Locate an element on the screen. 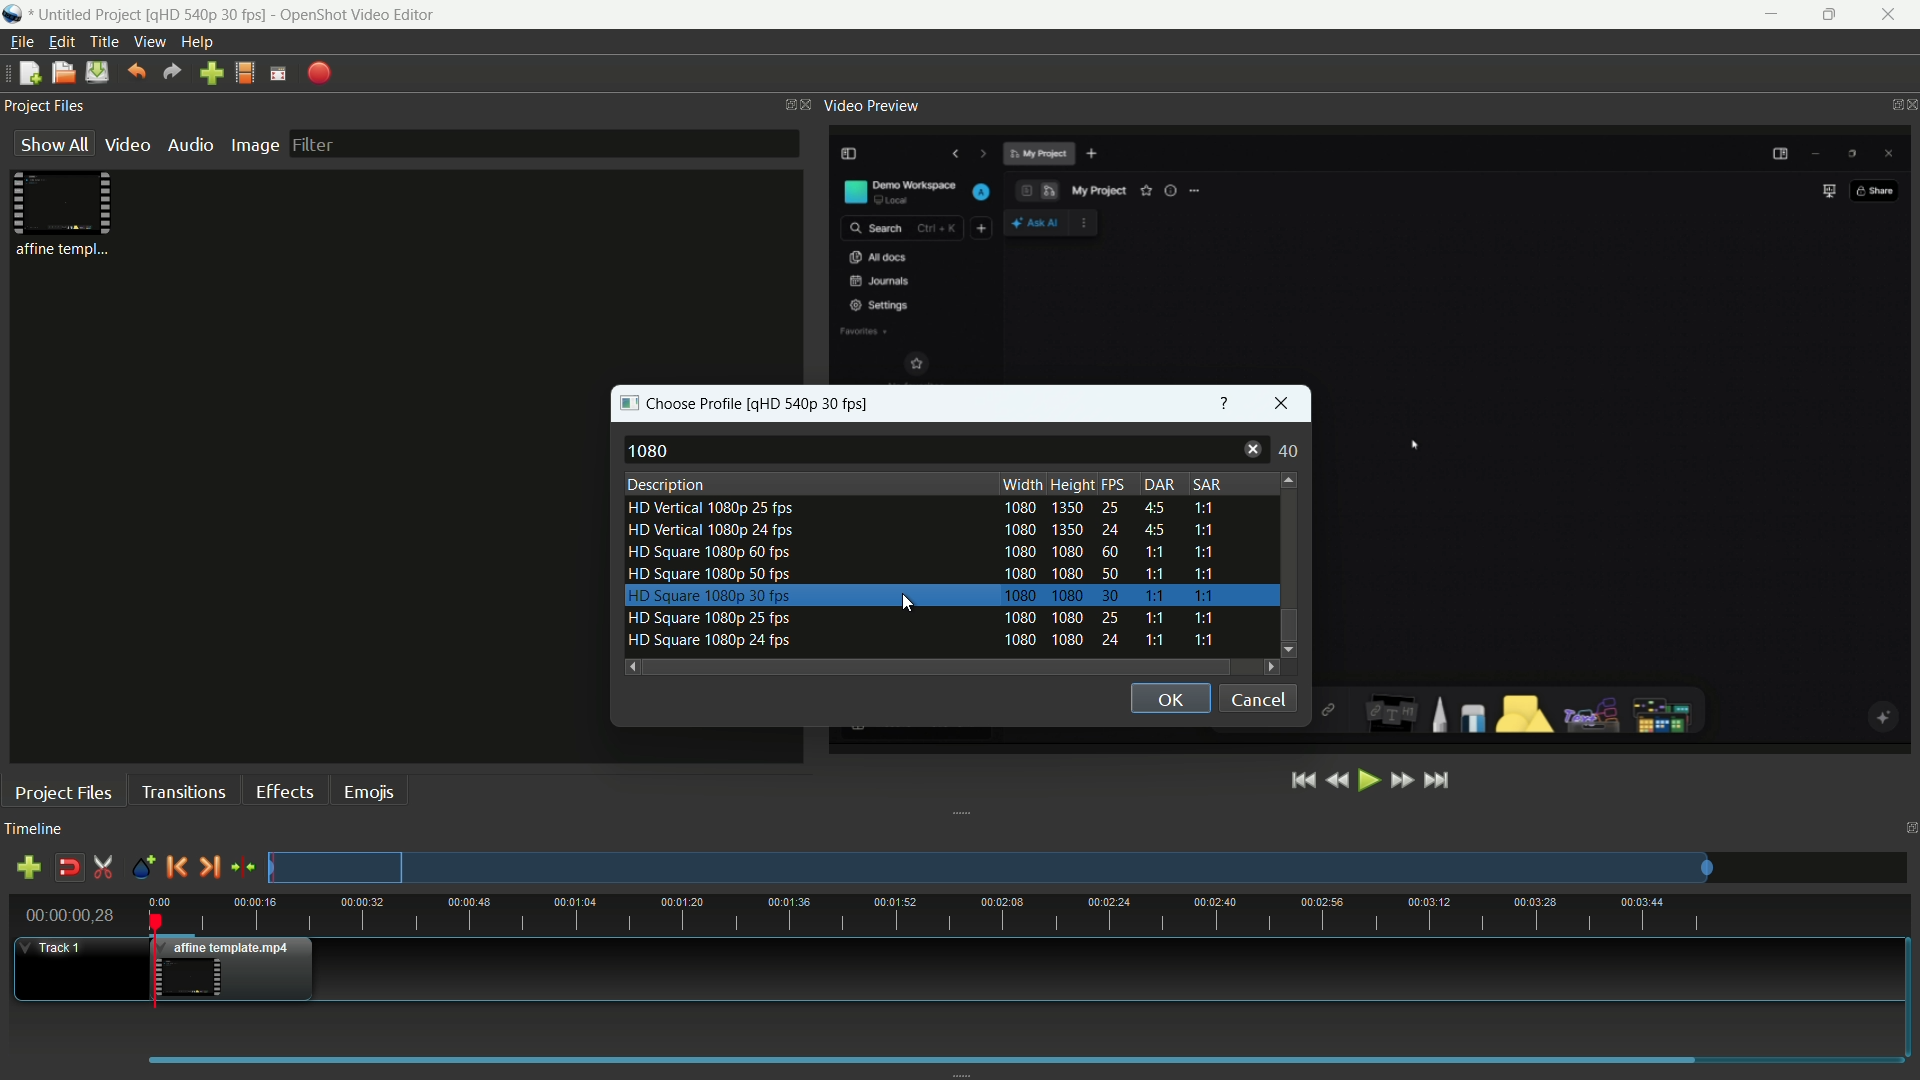 This screenshot has width=1920, height=1080. edit menu is located at coordinates (61, 42).